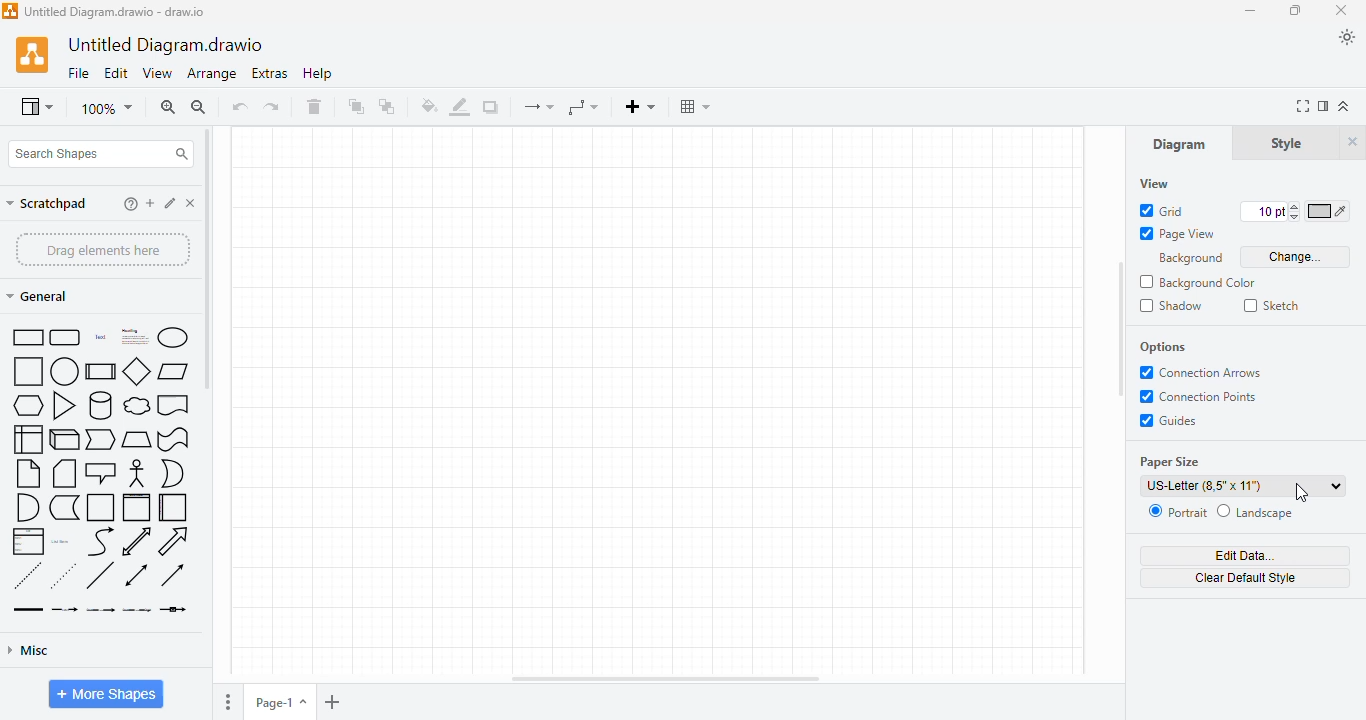 The height and width of the screenshot is (720, 1366). I want to click on general, so click(39, 296).